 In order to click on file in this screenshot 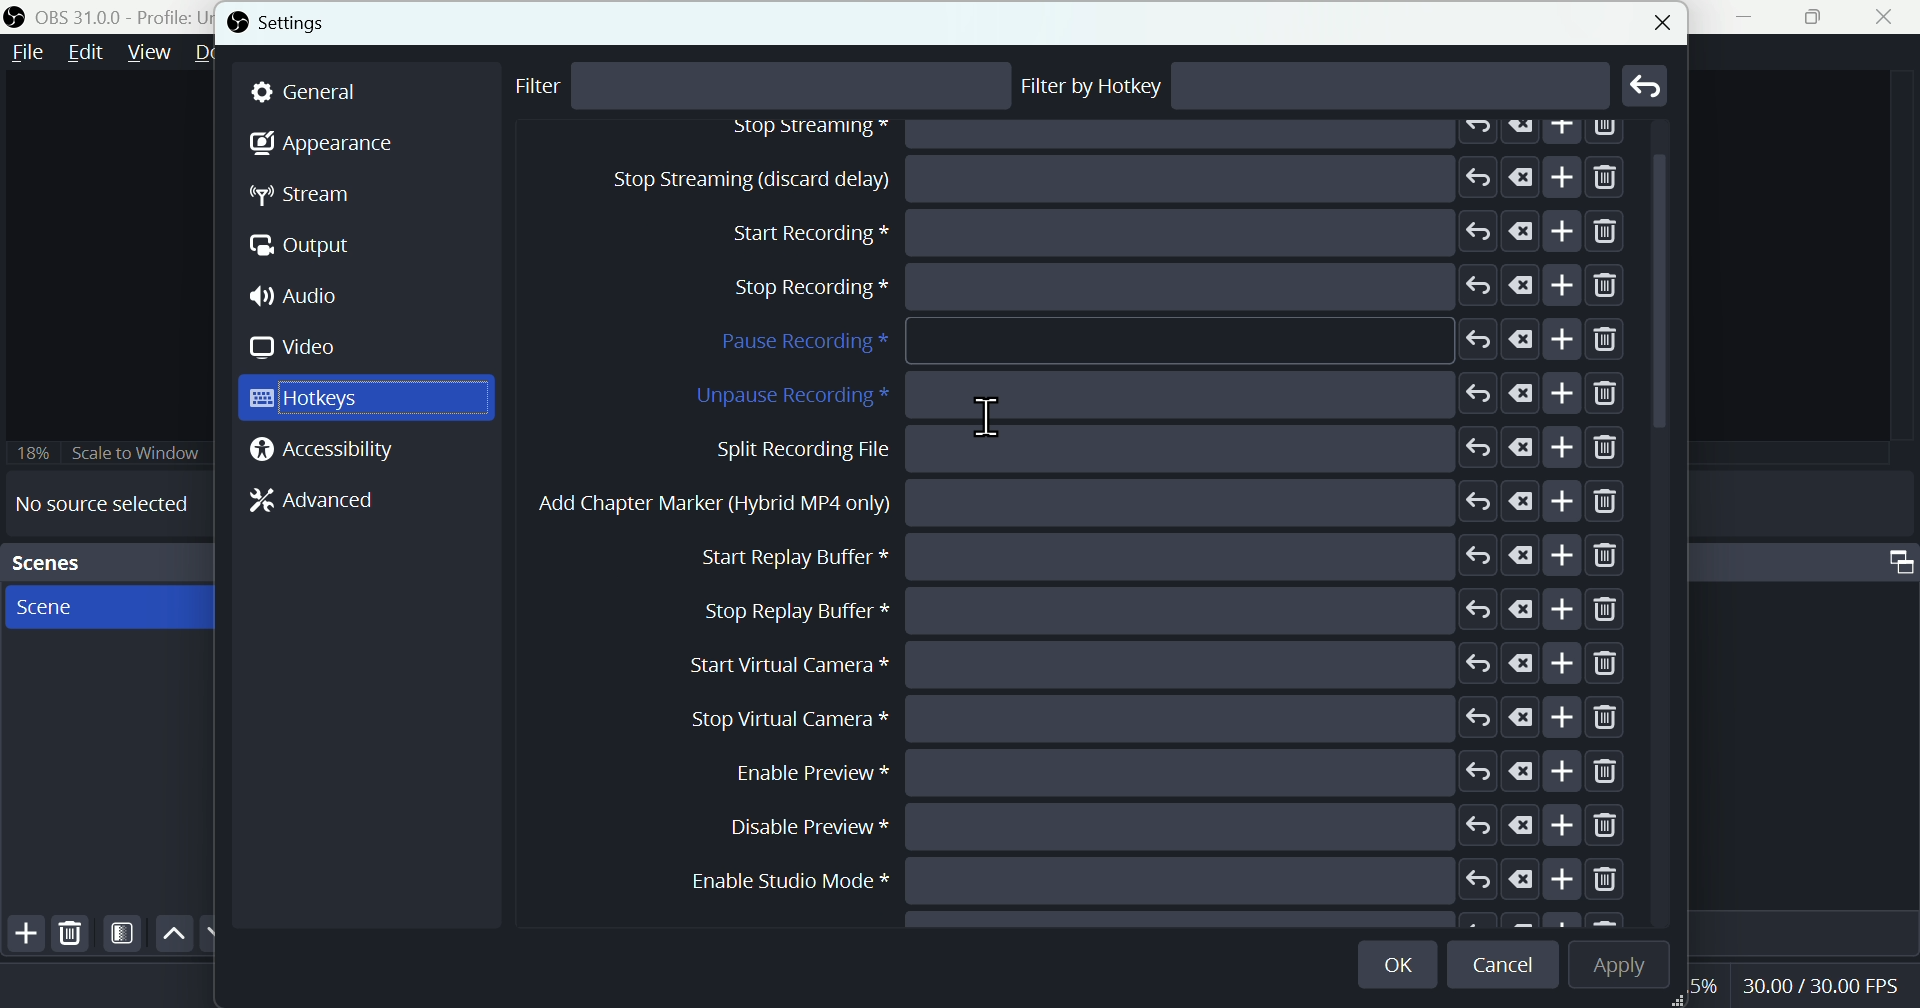, I will do `click(29, 53)`.